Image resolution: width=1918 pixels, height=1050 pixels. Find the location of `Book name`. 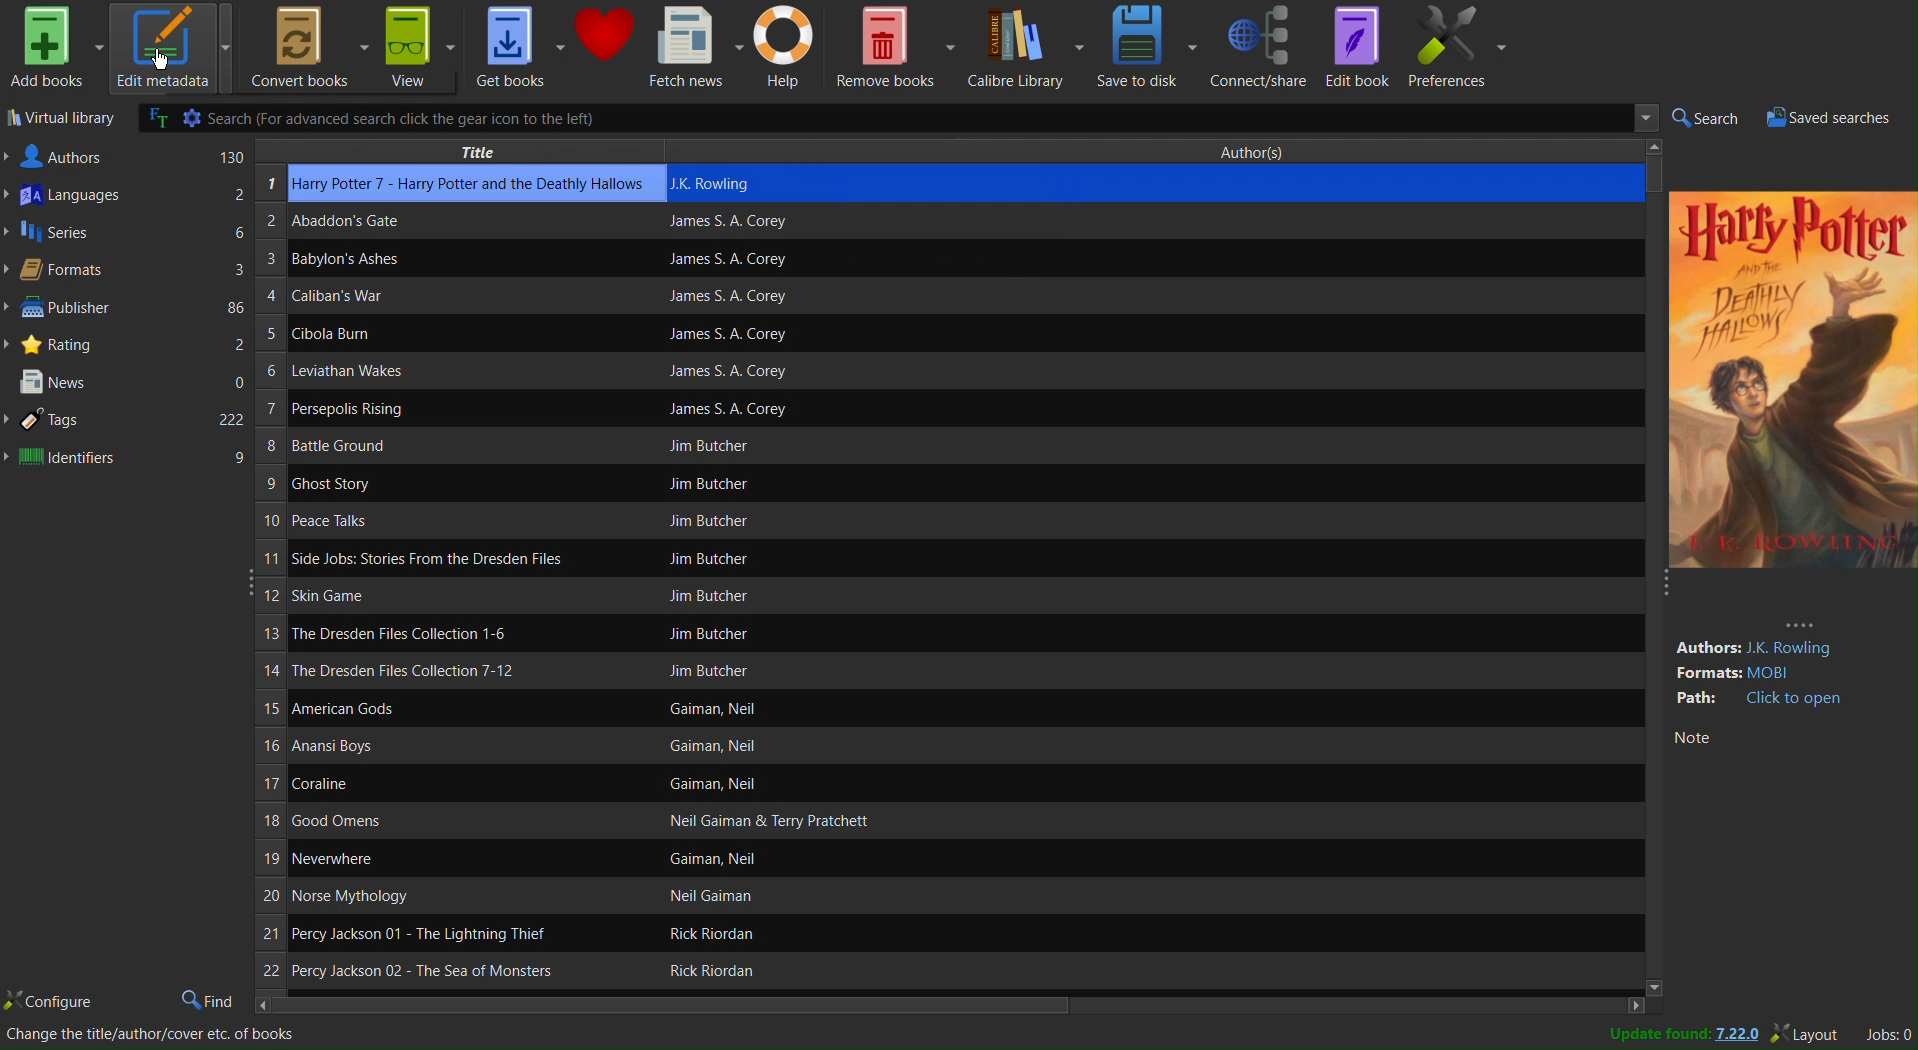

Book name is located at coordinates (439, 518).